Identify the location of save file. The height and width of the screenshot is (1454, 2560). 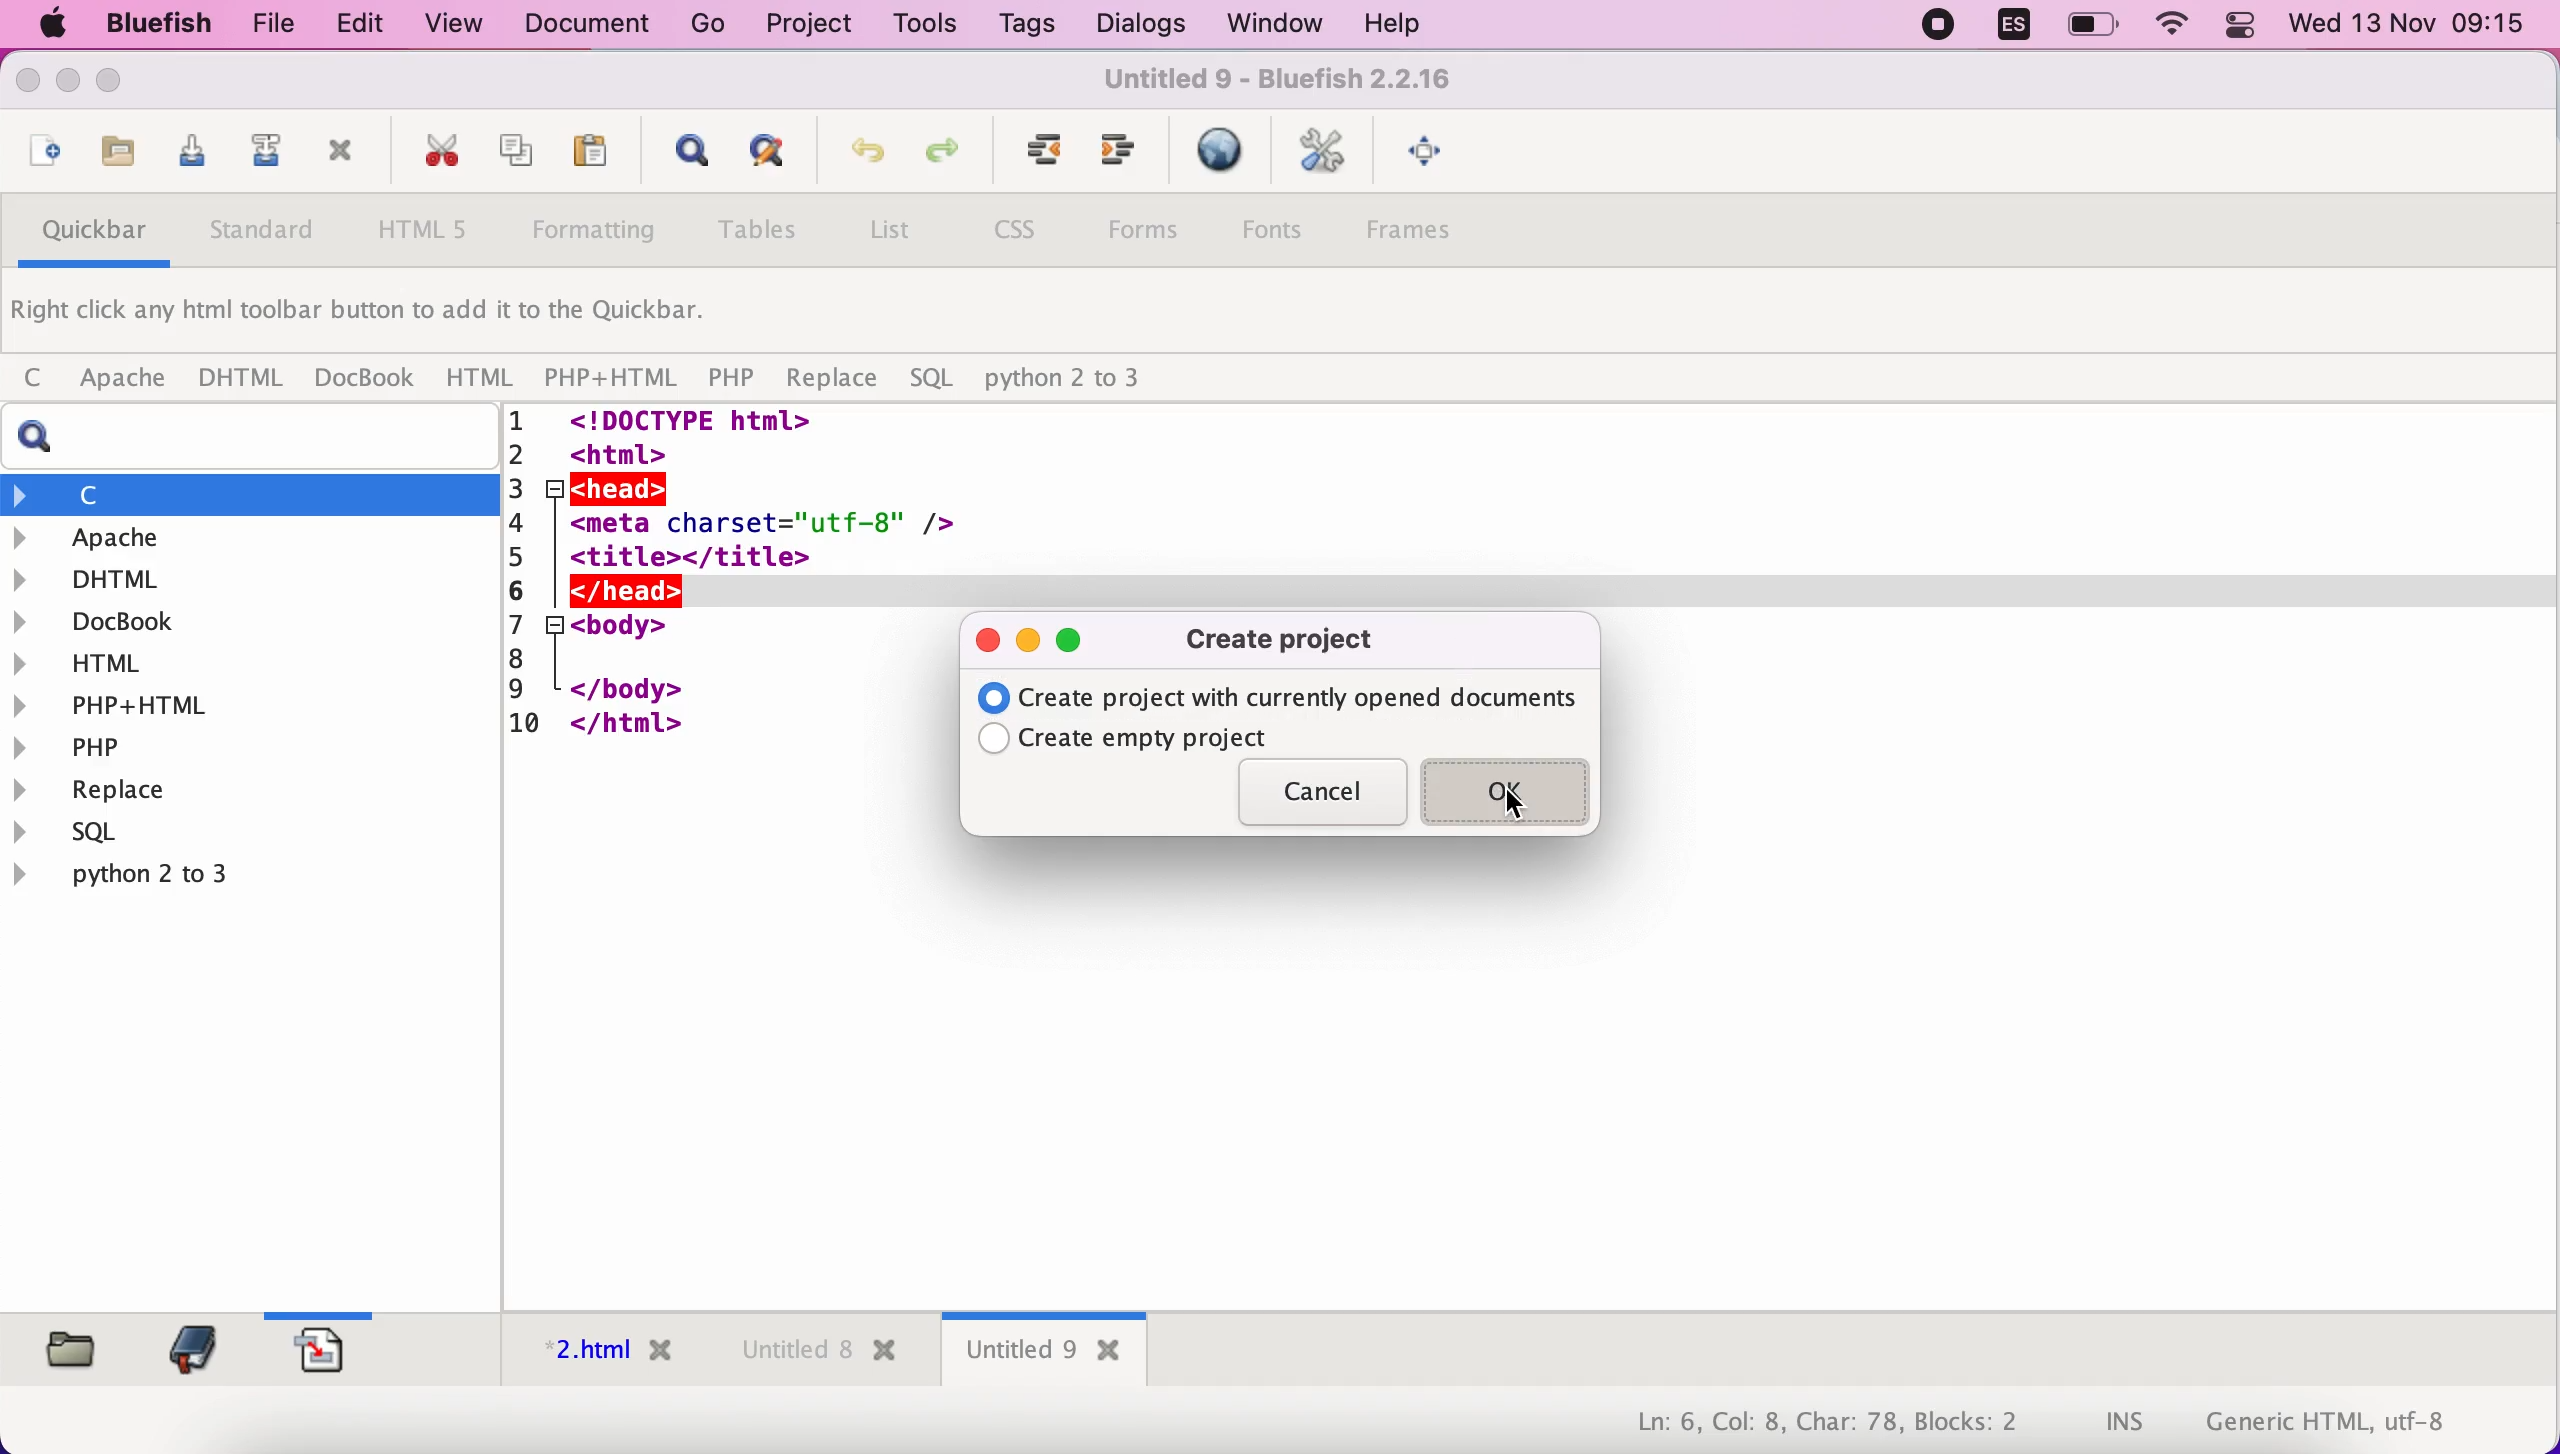
(114, 153).